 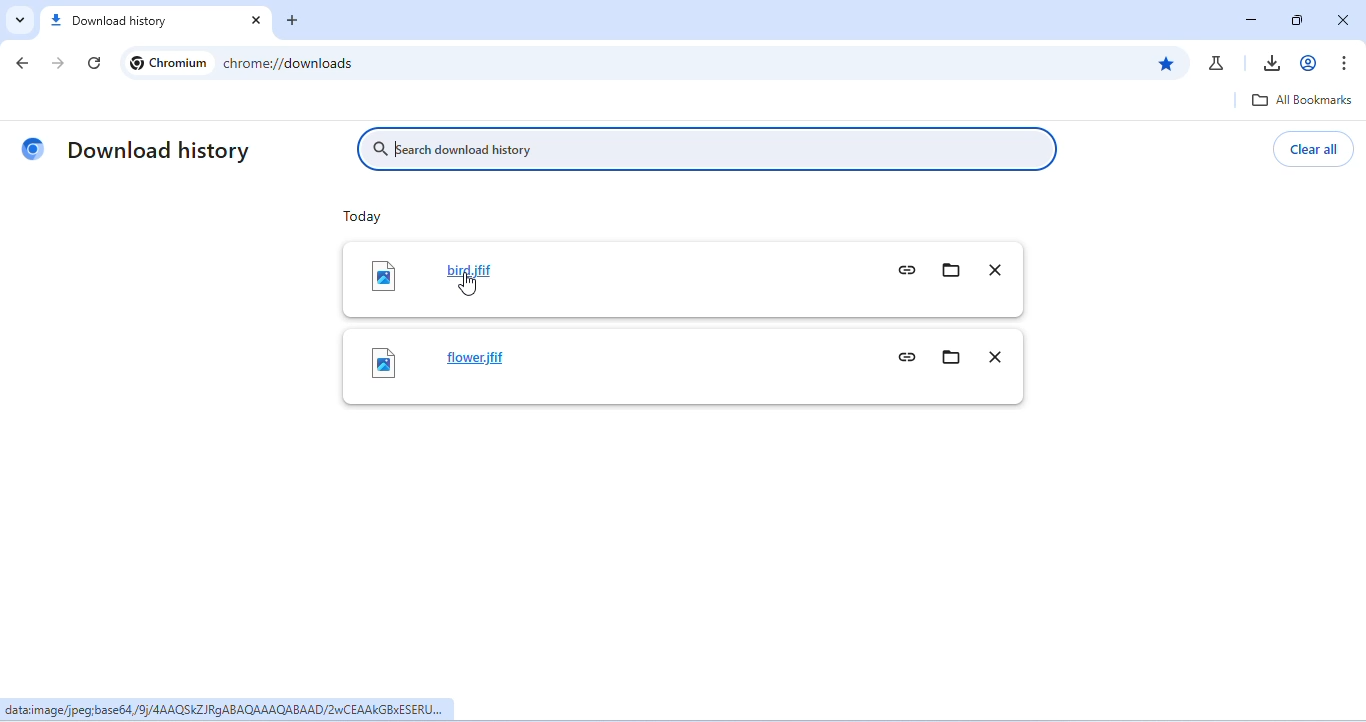 I want to click on image icon, so click(x=383, y=273).